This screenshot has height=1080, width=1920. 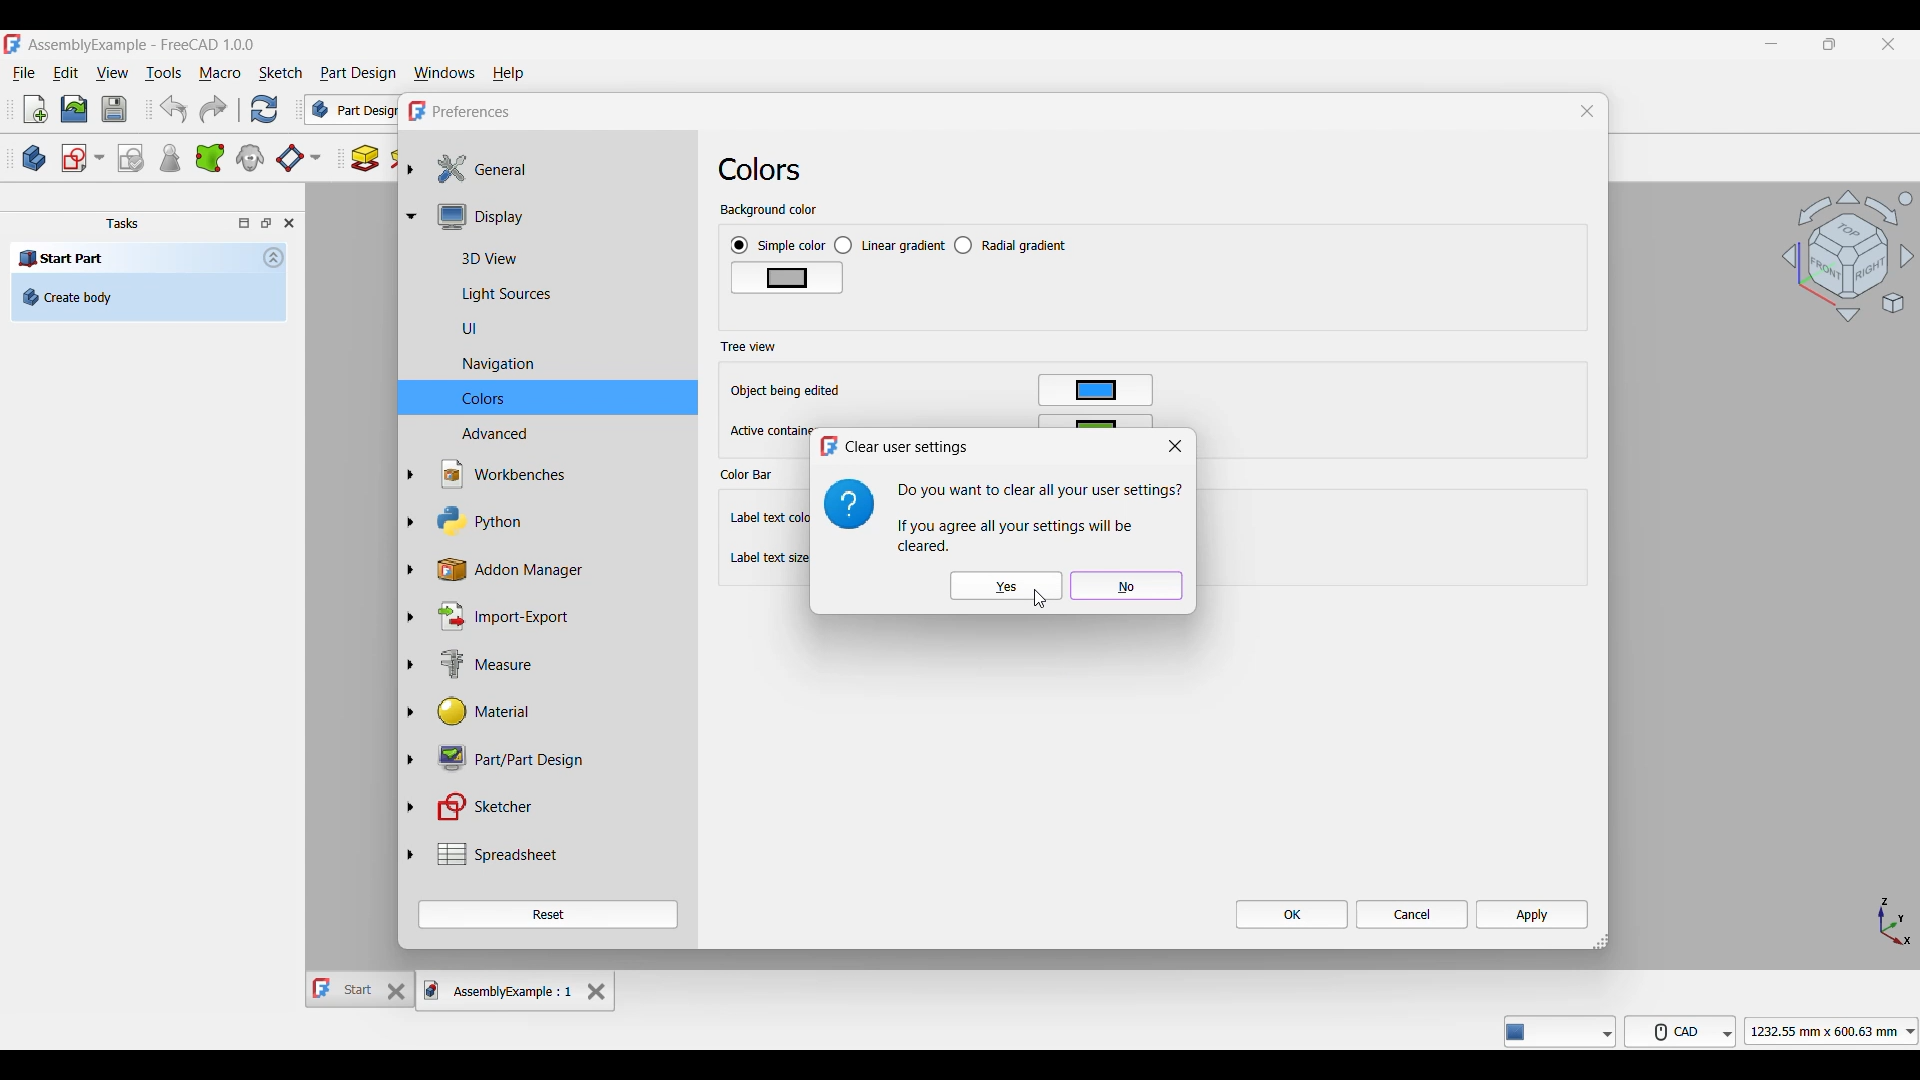 What do you see at coordinates (466, 258) in the screenshot?
I see `3D view` at bounding box center [466, 258].